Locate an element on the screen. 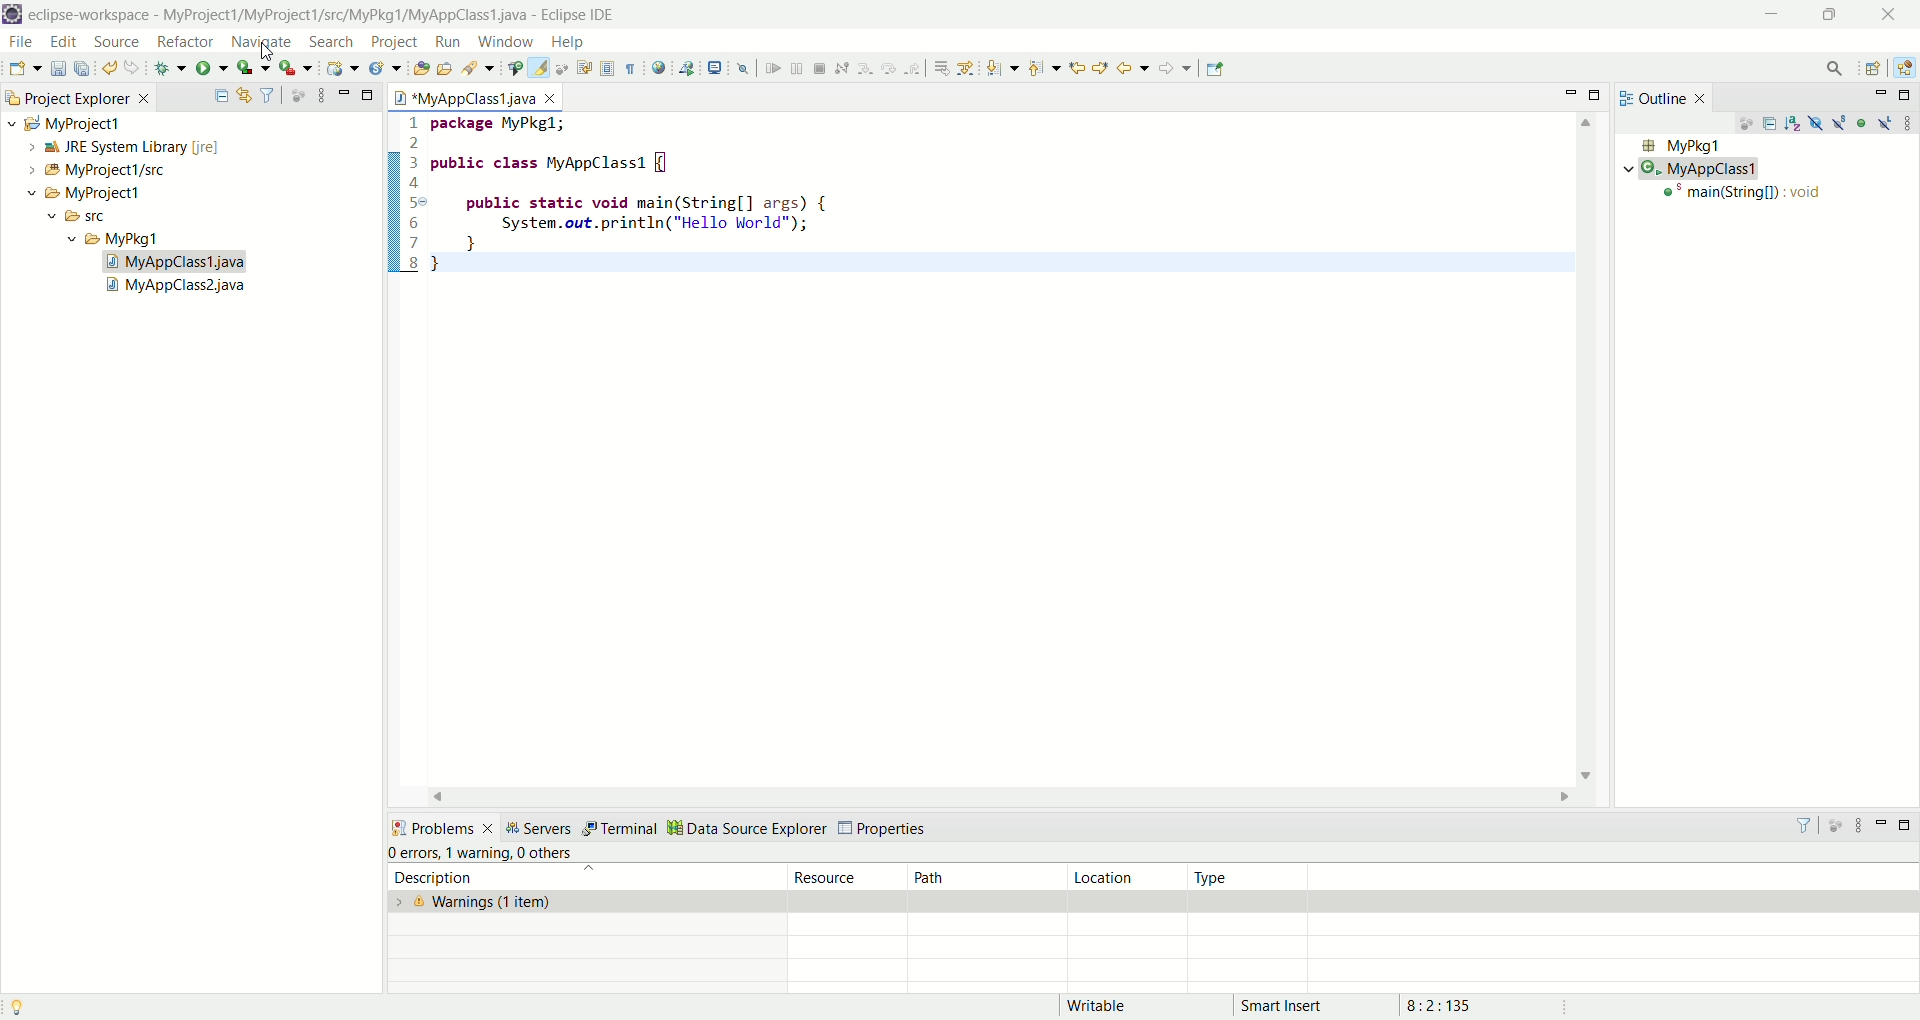 This screenshot has width=1920, height=1020. open perspective is located at coordinates (1873, 68).